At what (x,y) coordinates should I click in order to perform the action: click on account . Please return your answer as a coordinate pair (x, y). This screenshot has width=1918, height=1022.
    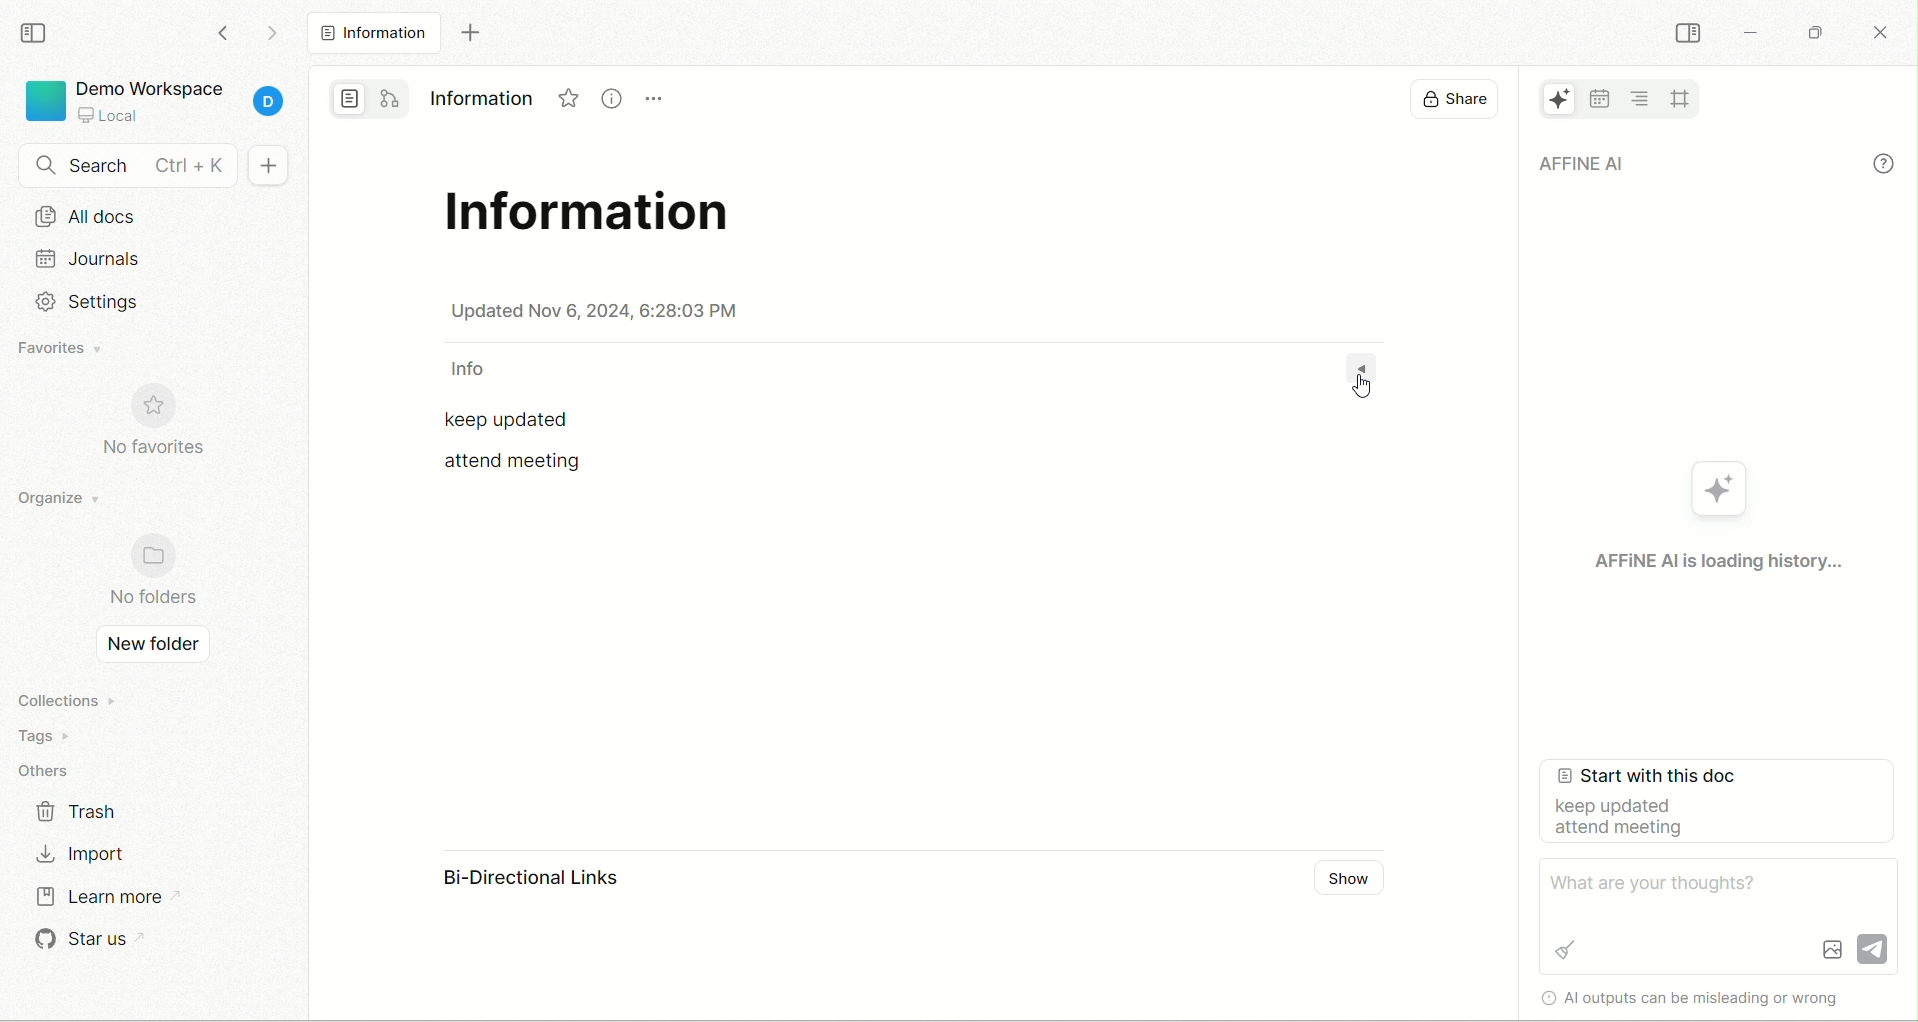
    Looking at the image, I should click on (274, 102).